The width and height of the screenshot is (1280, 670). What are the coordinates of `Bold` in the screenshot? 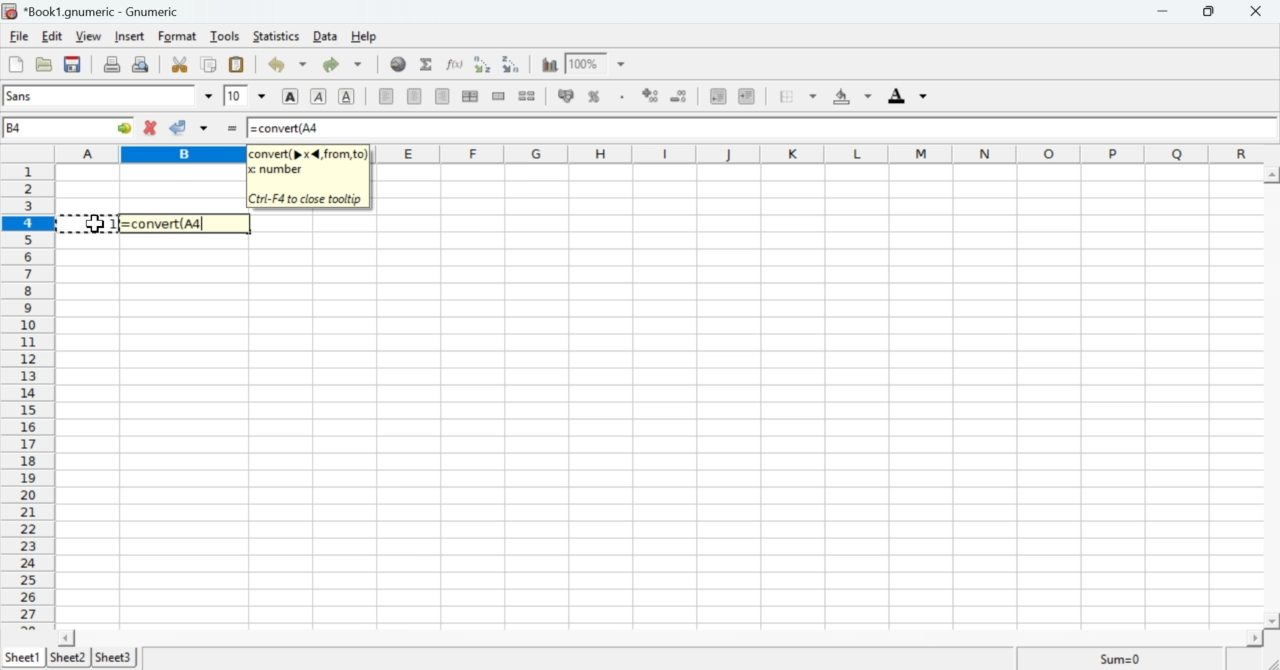 It's located at (291, 96).